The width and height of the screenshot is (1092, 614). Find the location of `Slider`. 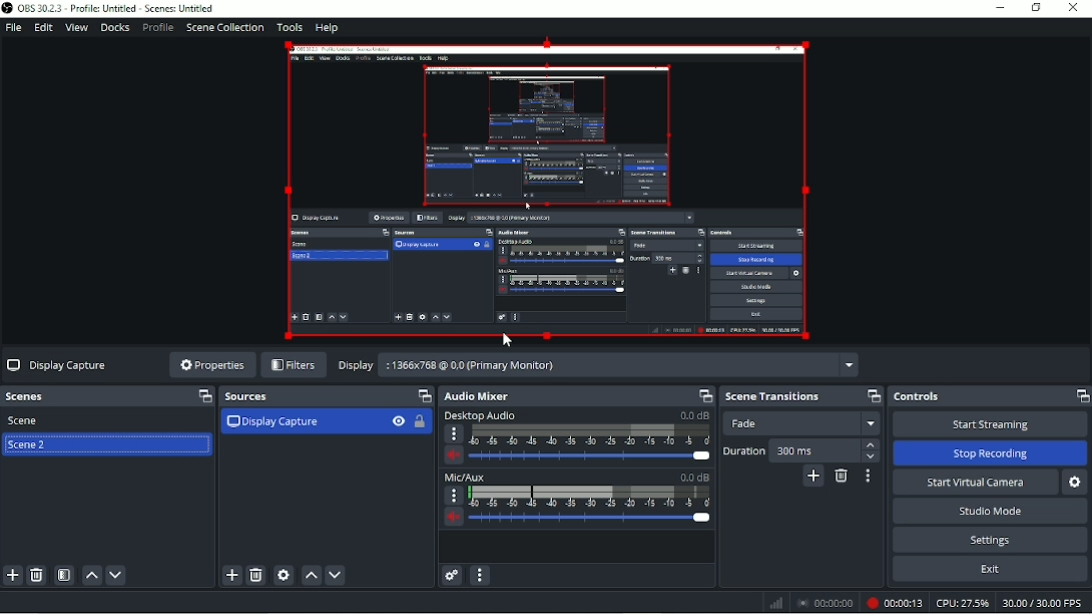

Slider is located at coordinates (593, 520).